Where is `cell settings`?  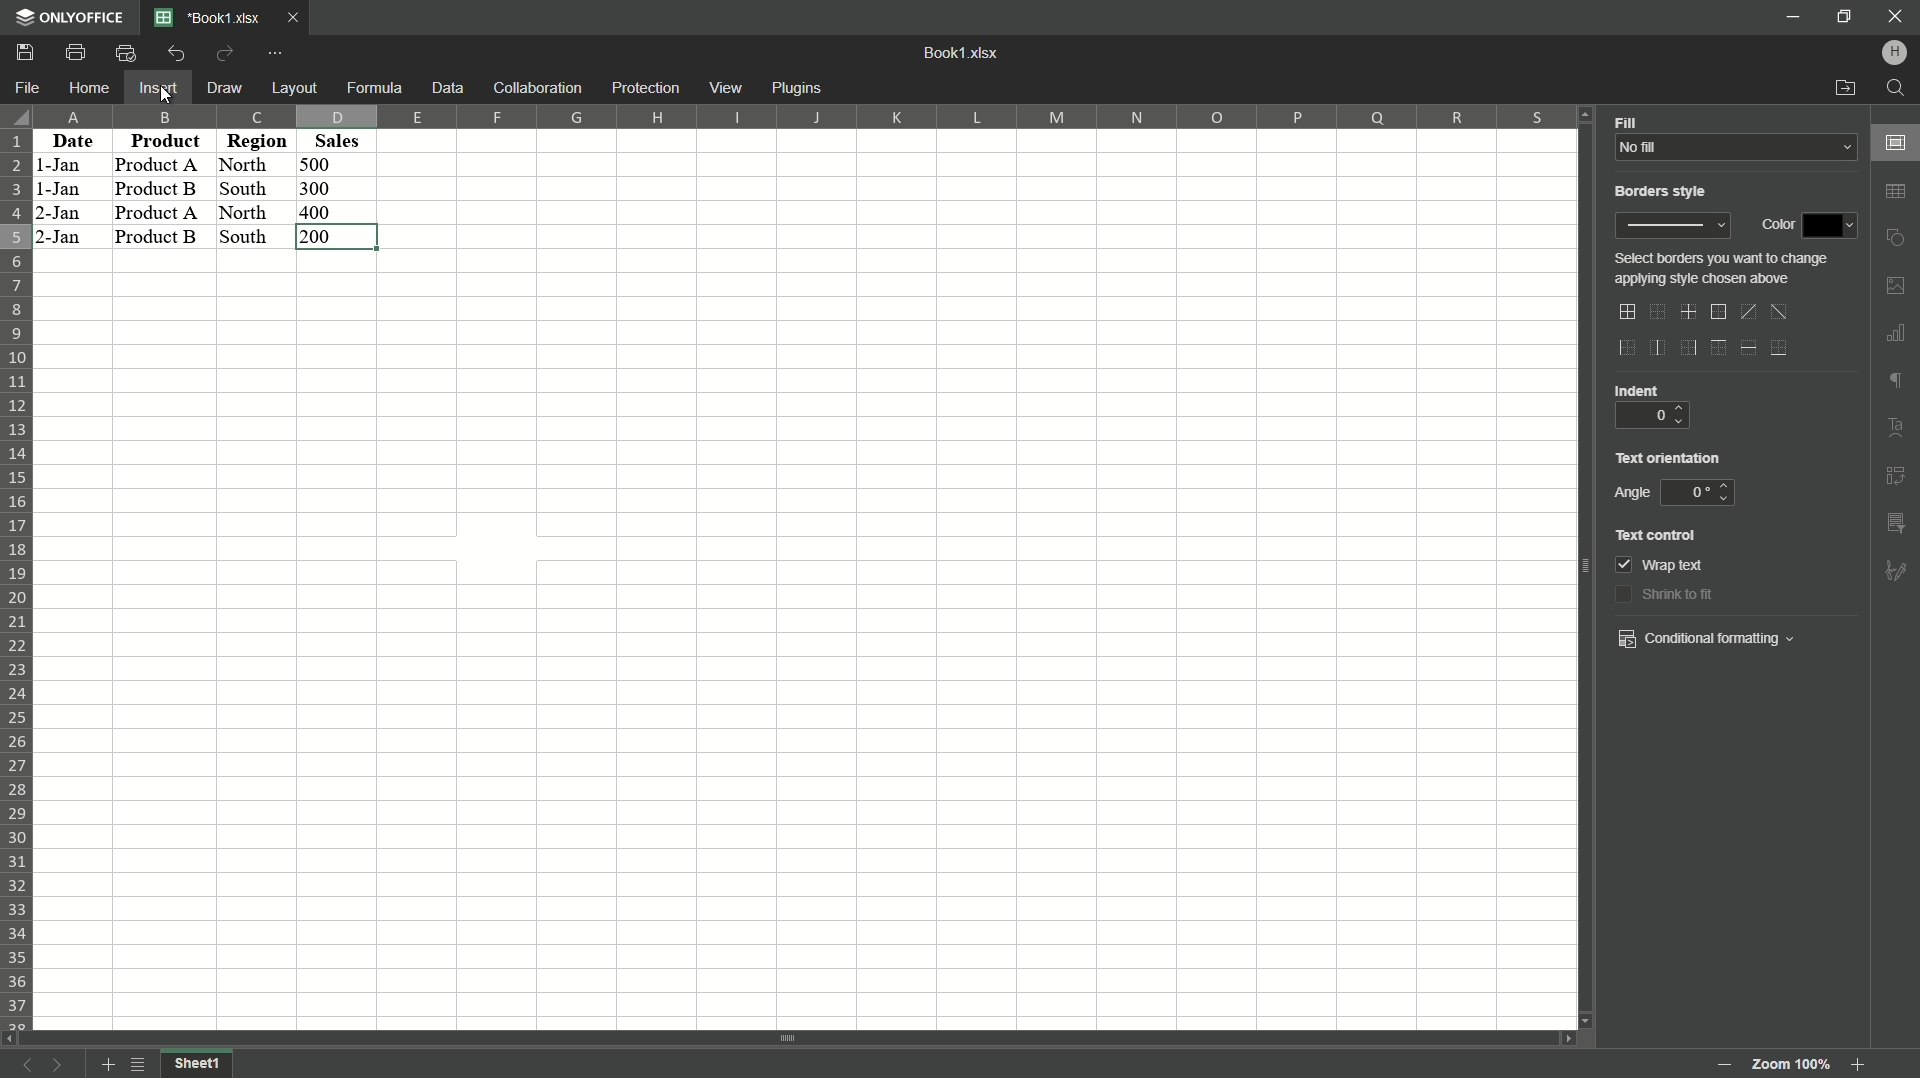
cell settings is located at coordinates (1894, 143).